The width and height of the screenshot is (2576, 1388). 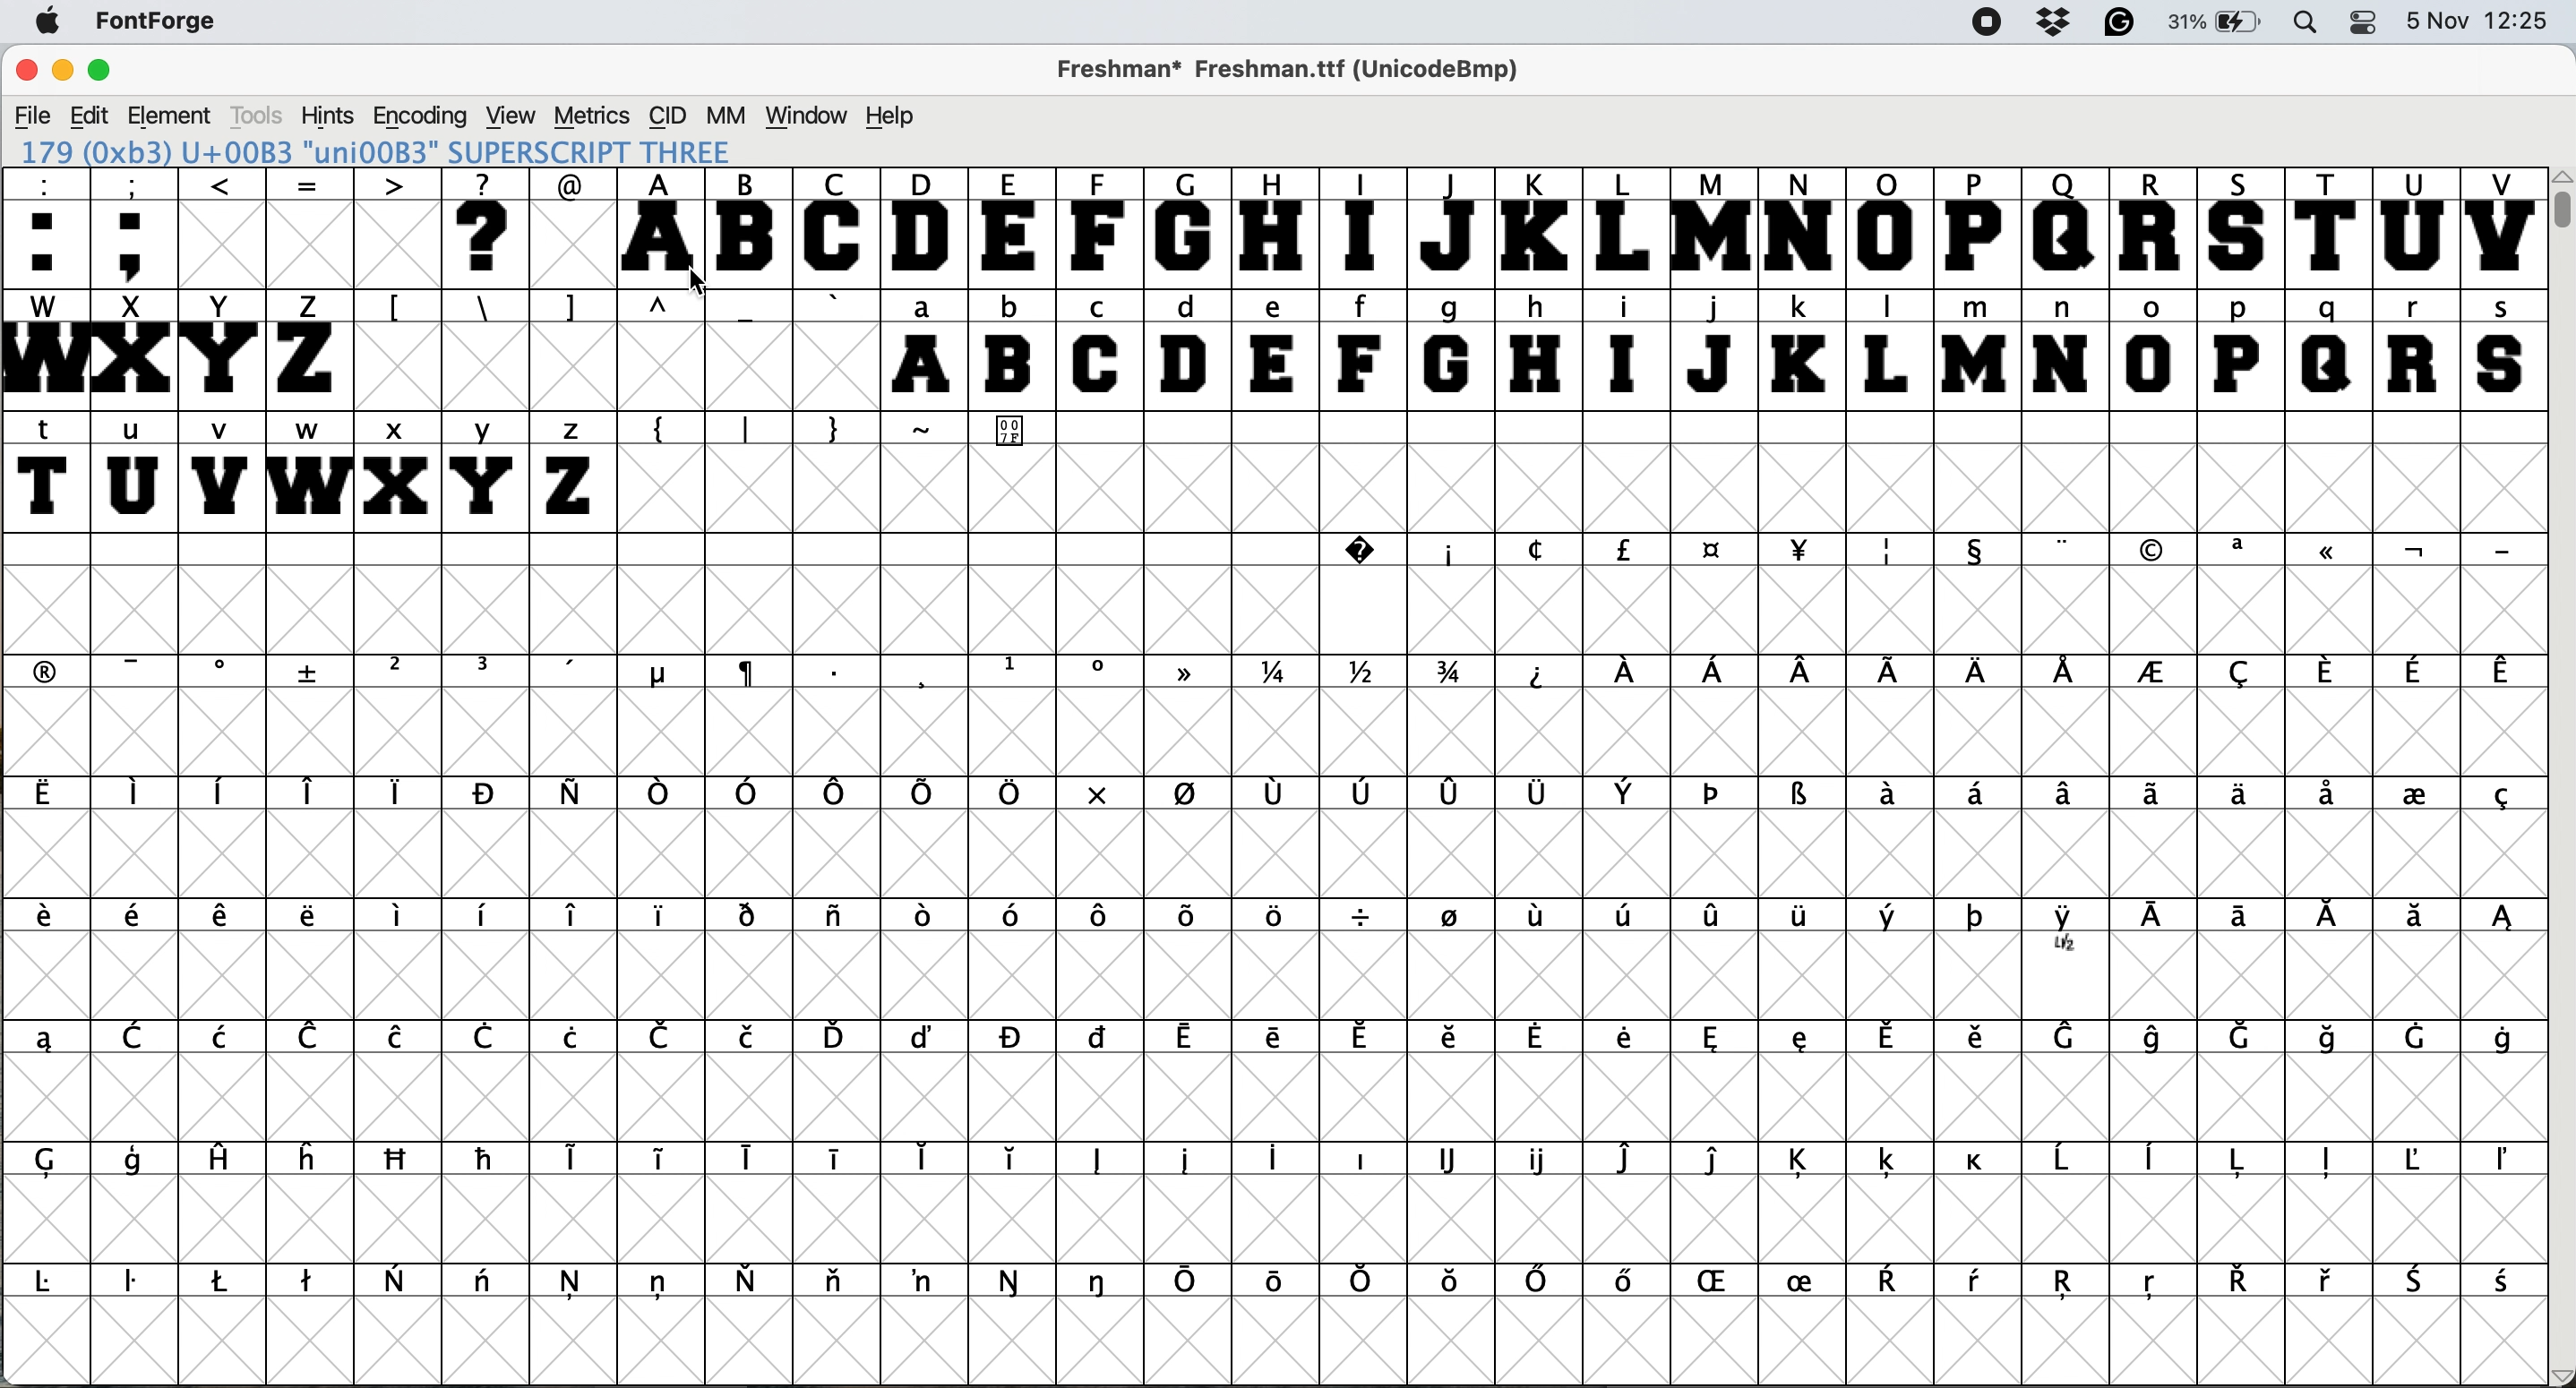 What do you see at coordinates (665, 114) in the screenshot?
I see `cid` at bounding box center [665, 114].